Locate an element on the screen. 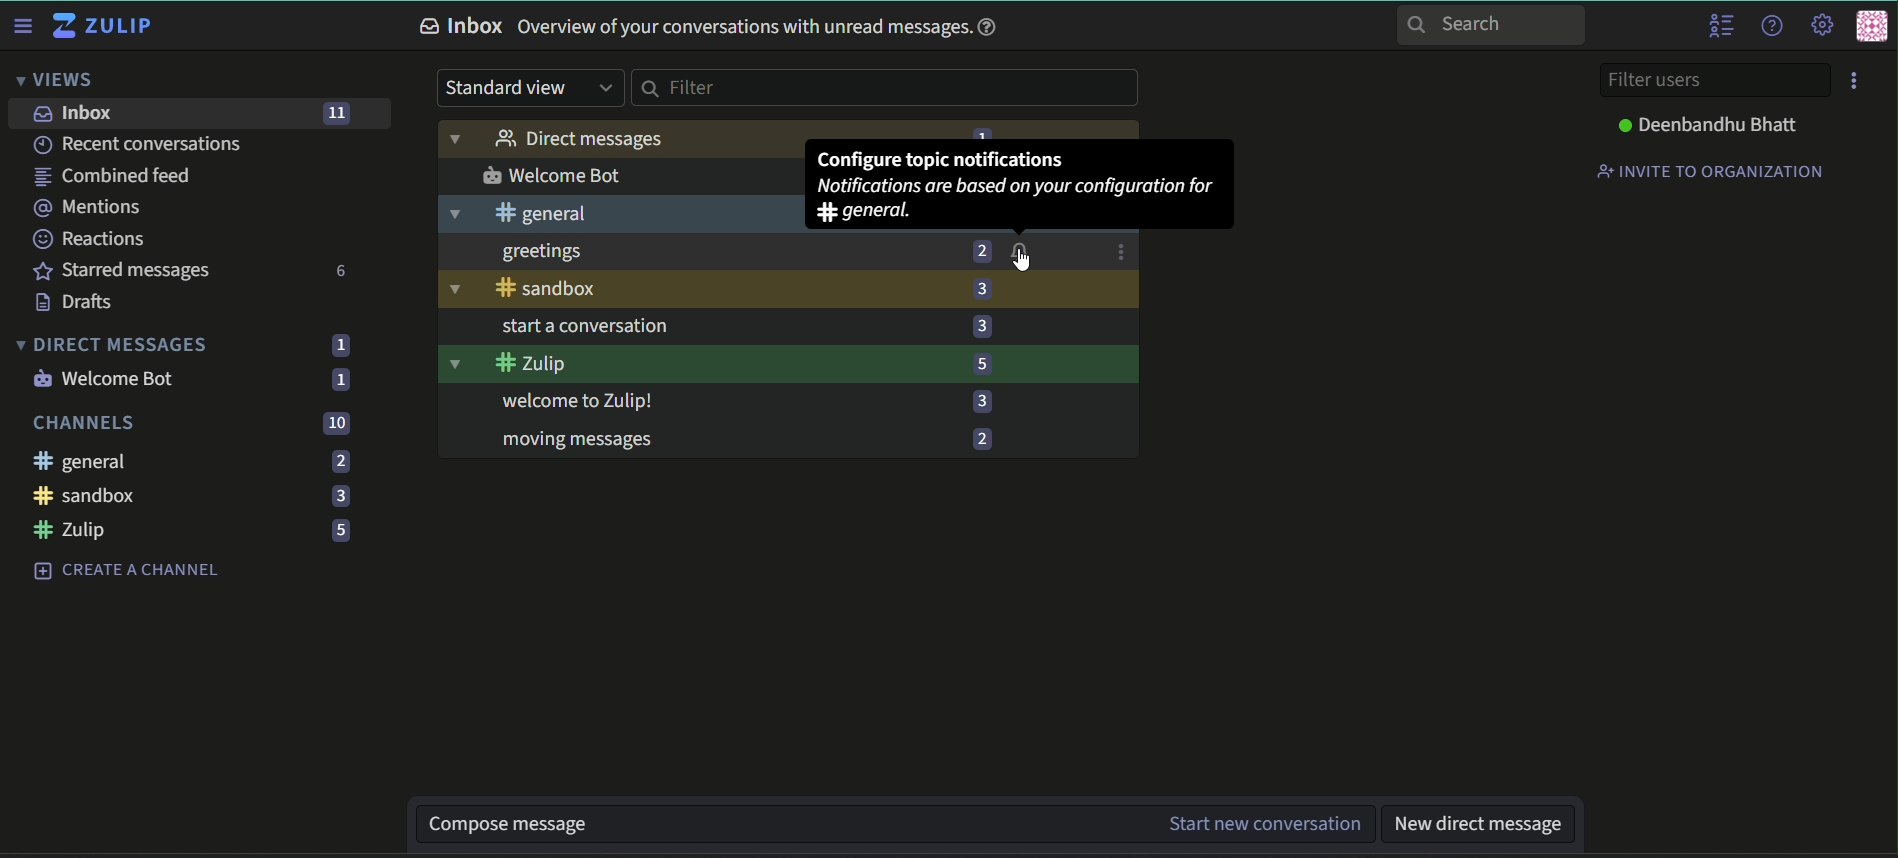  Filter is located at coordinates (885, 89).